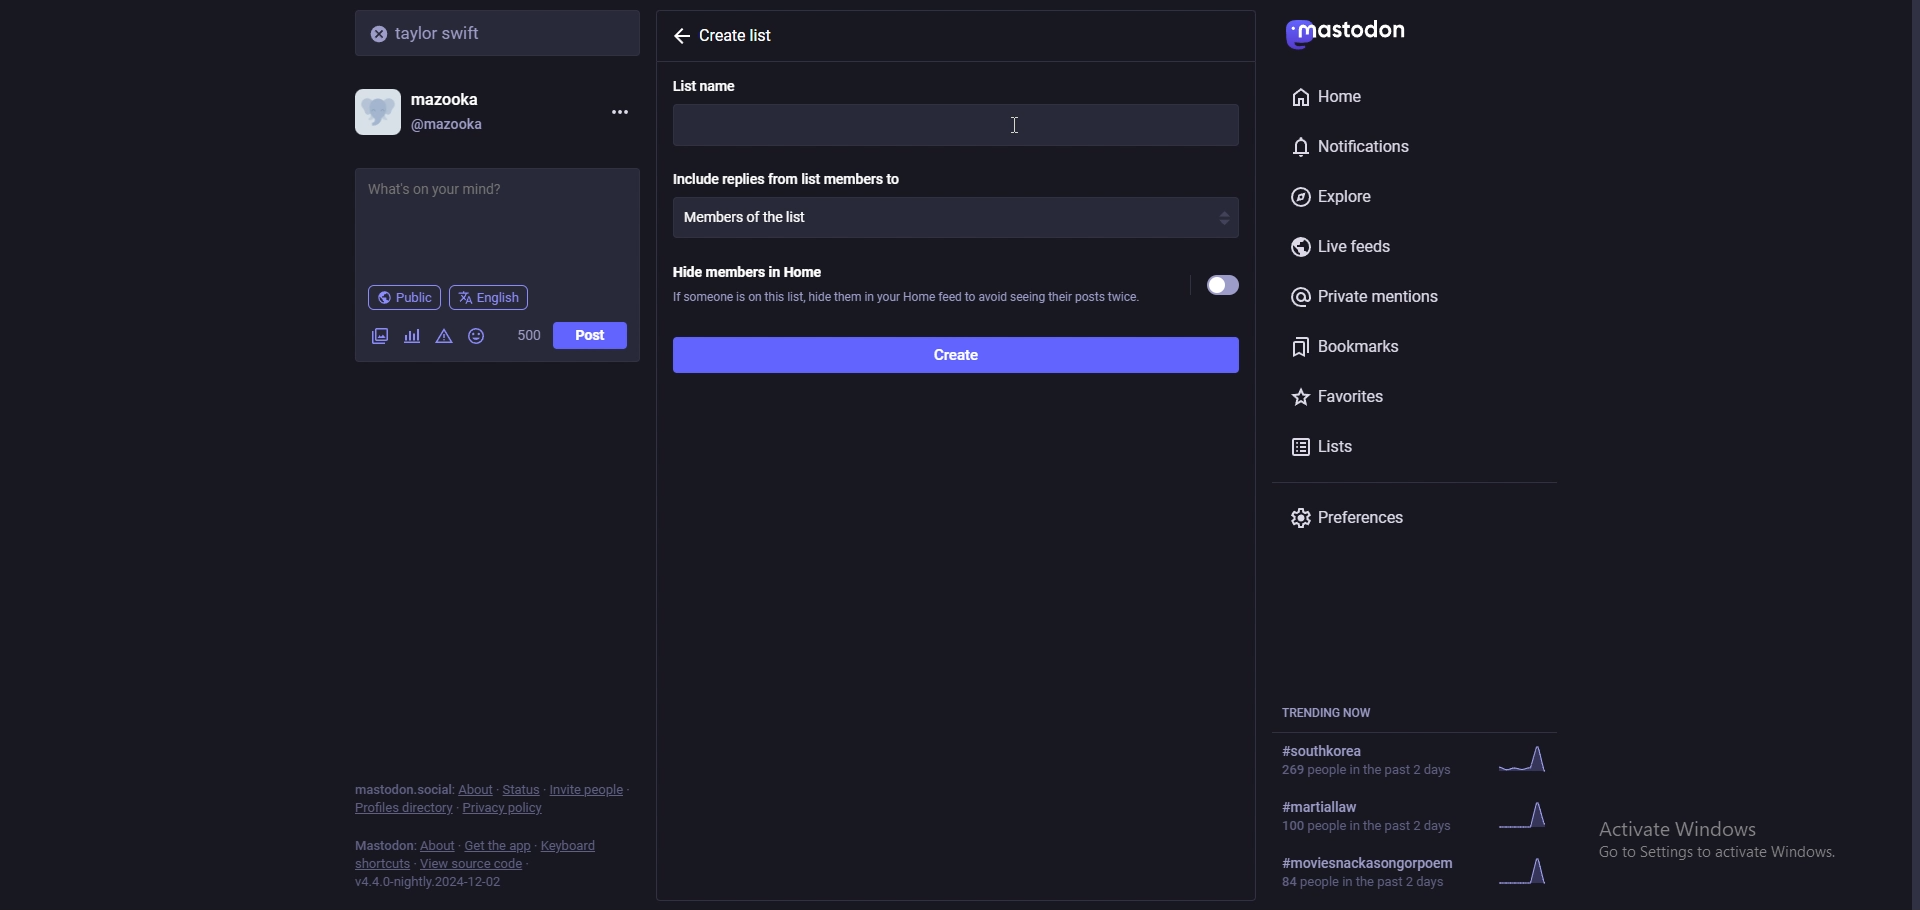 The width and height of the screenshot is (1920, 910). I want to click on input list name, so click(956, 125).